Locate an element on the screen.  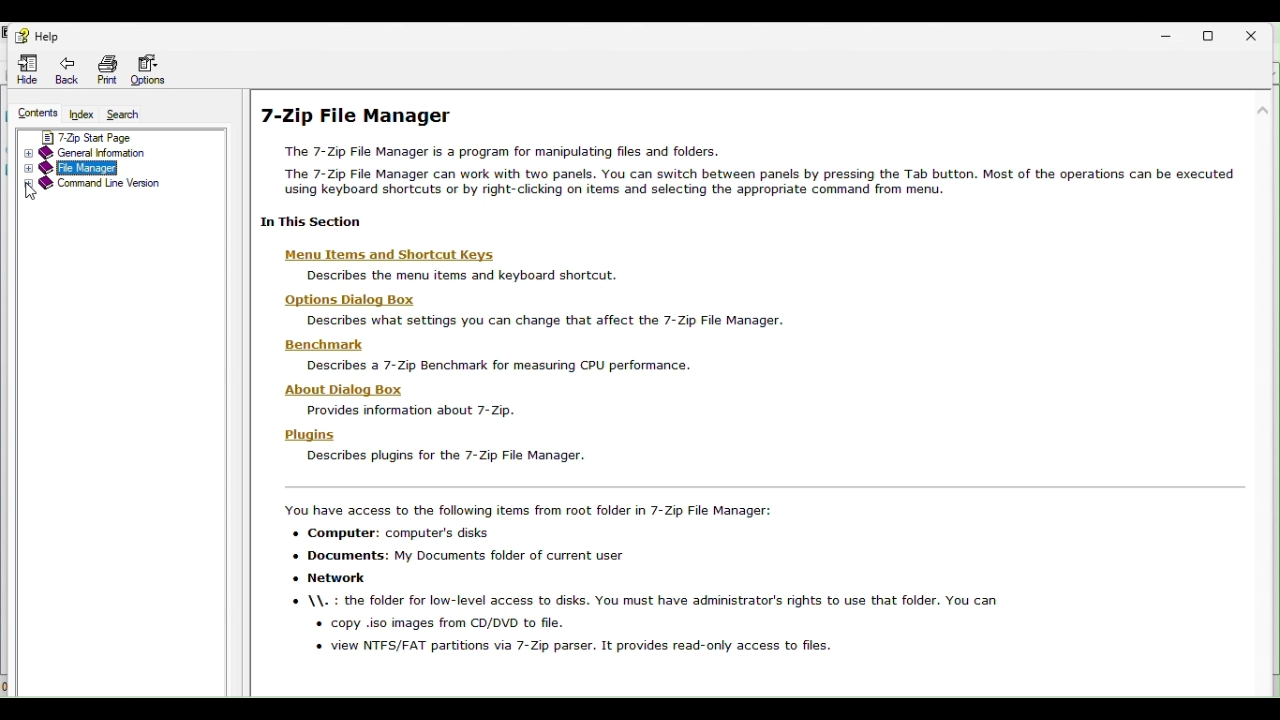
back is located at coordinates (65, 69).